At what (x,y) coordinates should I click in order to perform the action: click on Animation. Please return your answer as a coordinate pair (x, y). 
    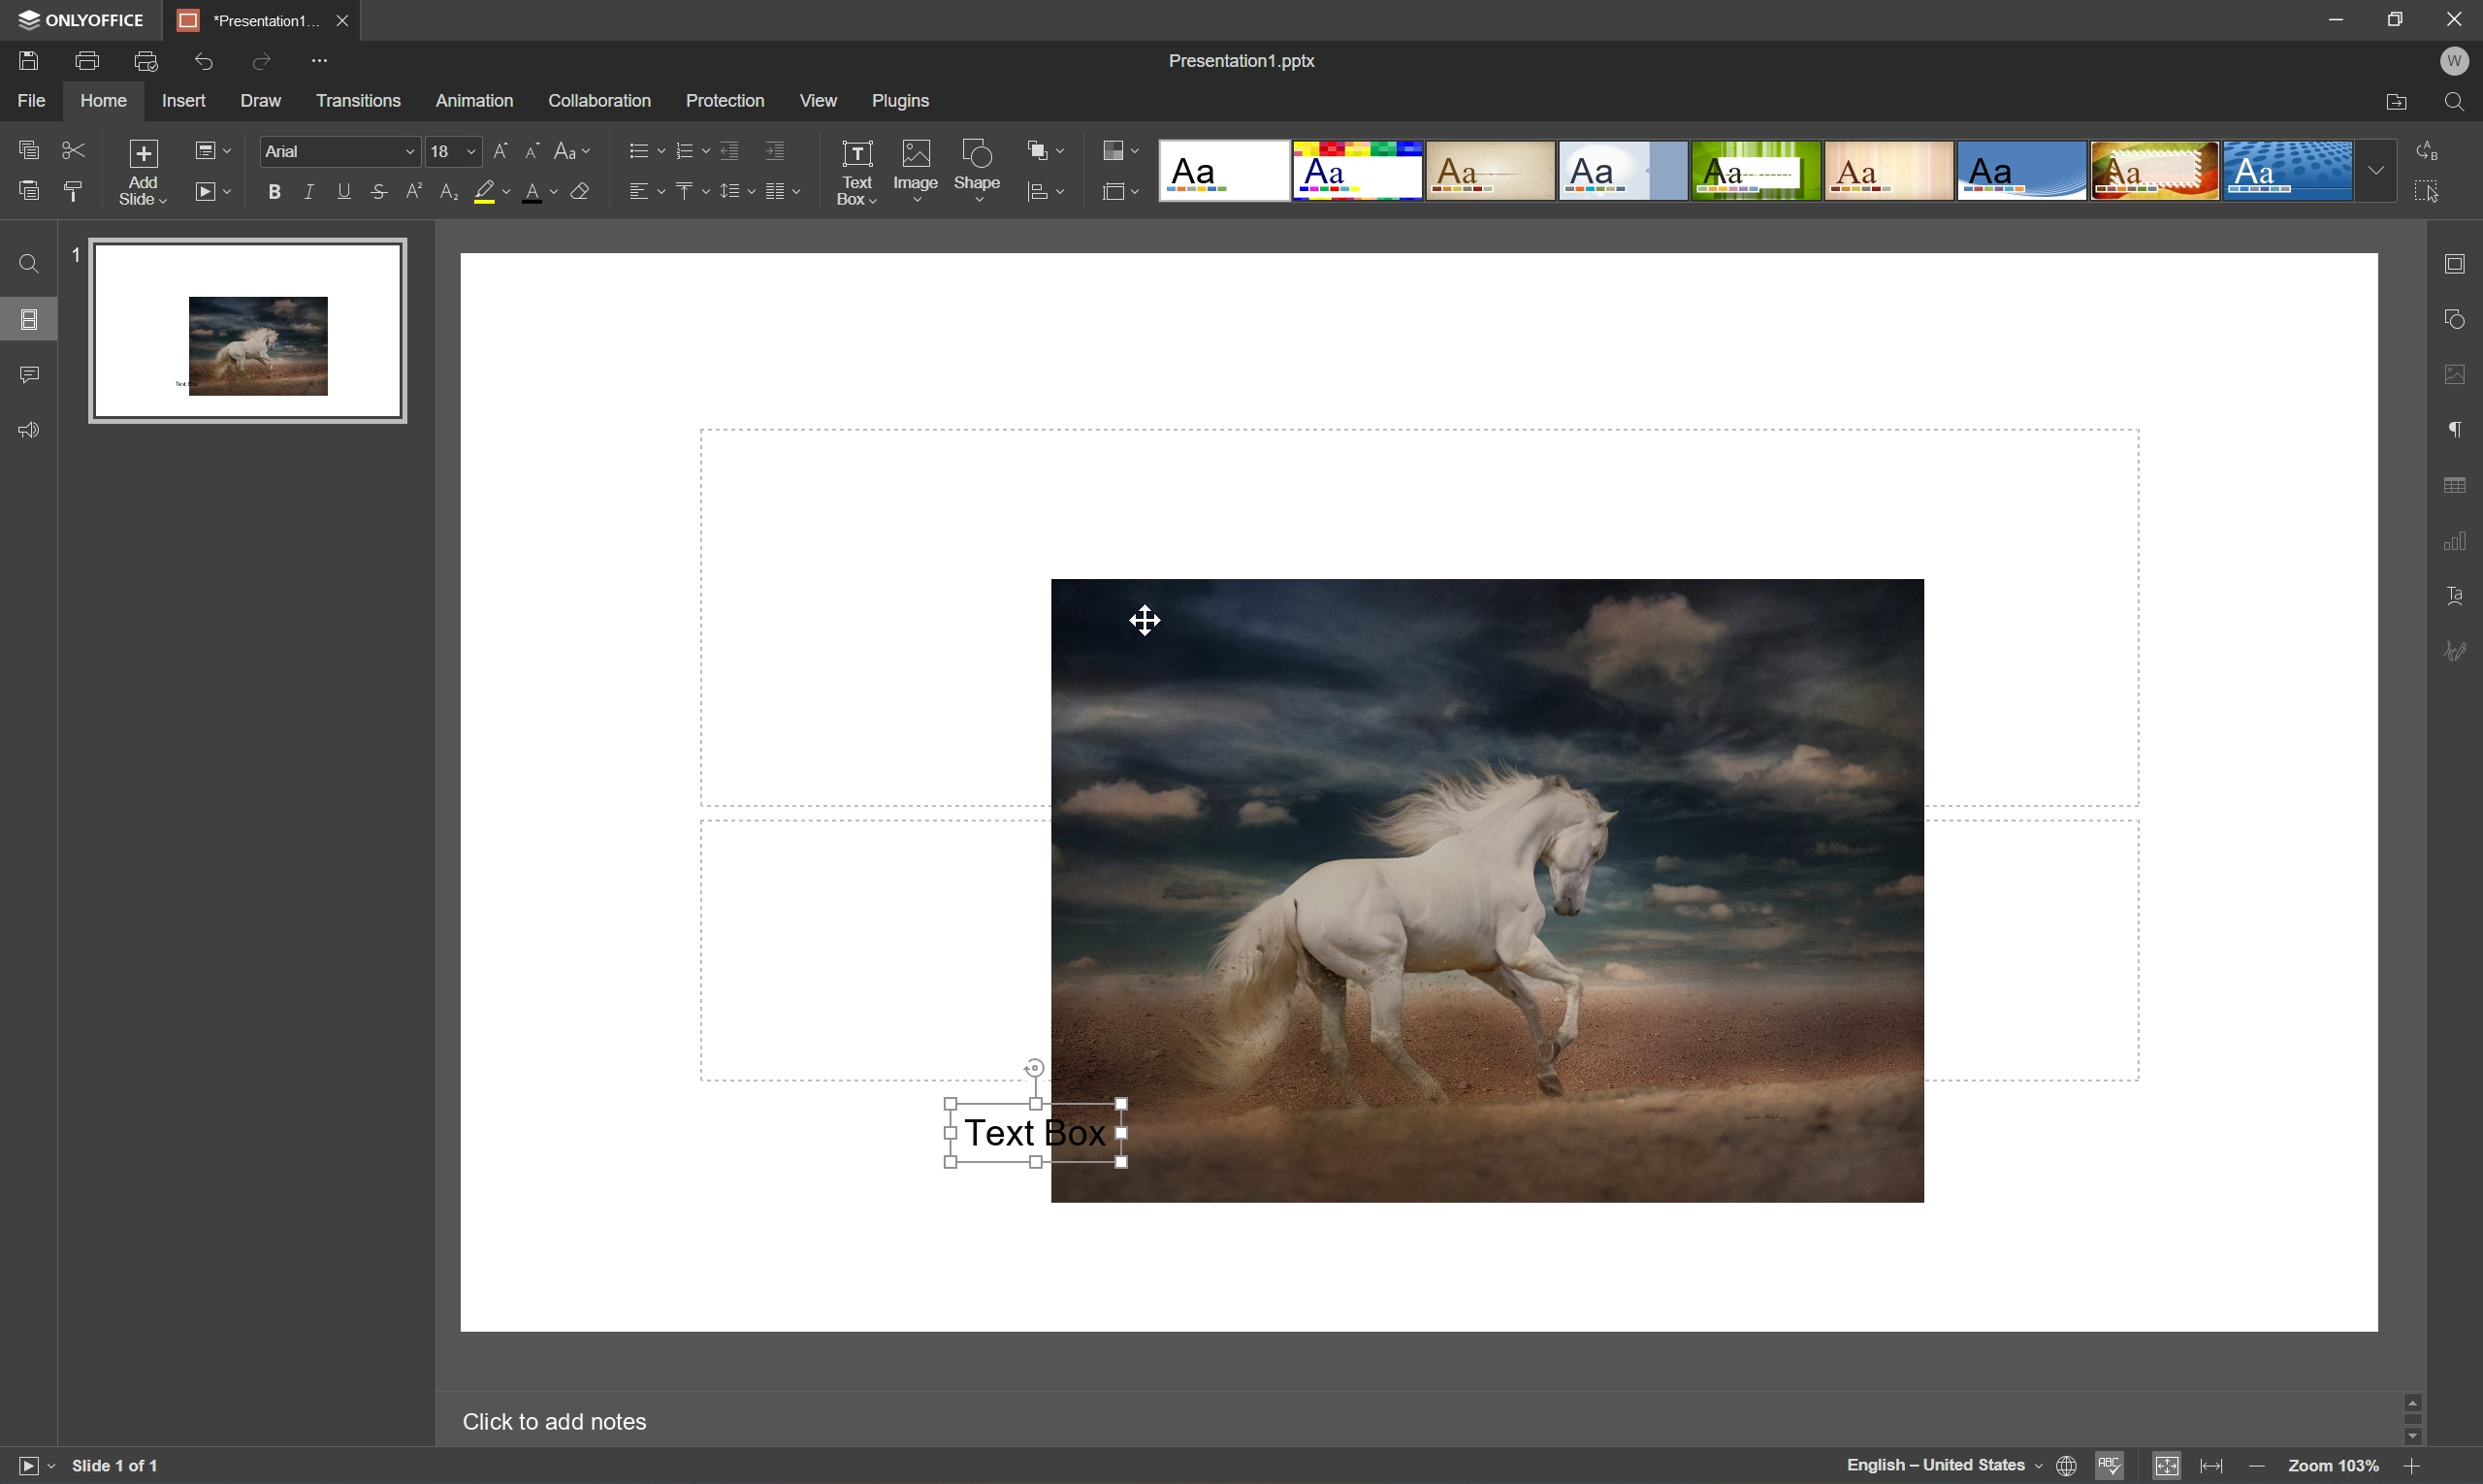
    Looking at the image, I should click on (478, 102).